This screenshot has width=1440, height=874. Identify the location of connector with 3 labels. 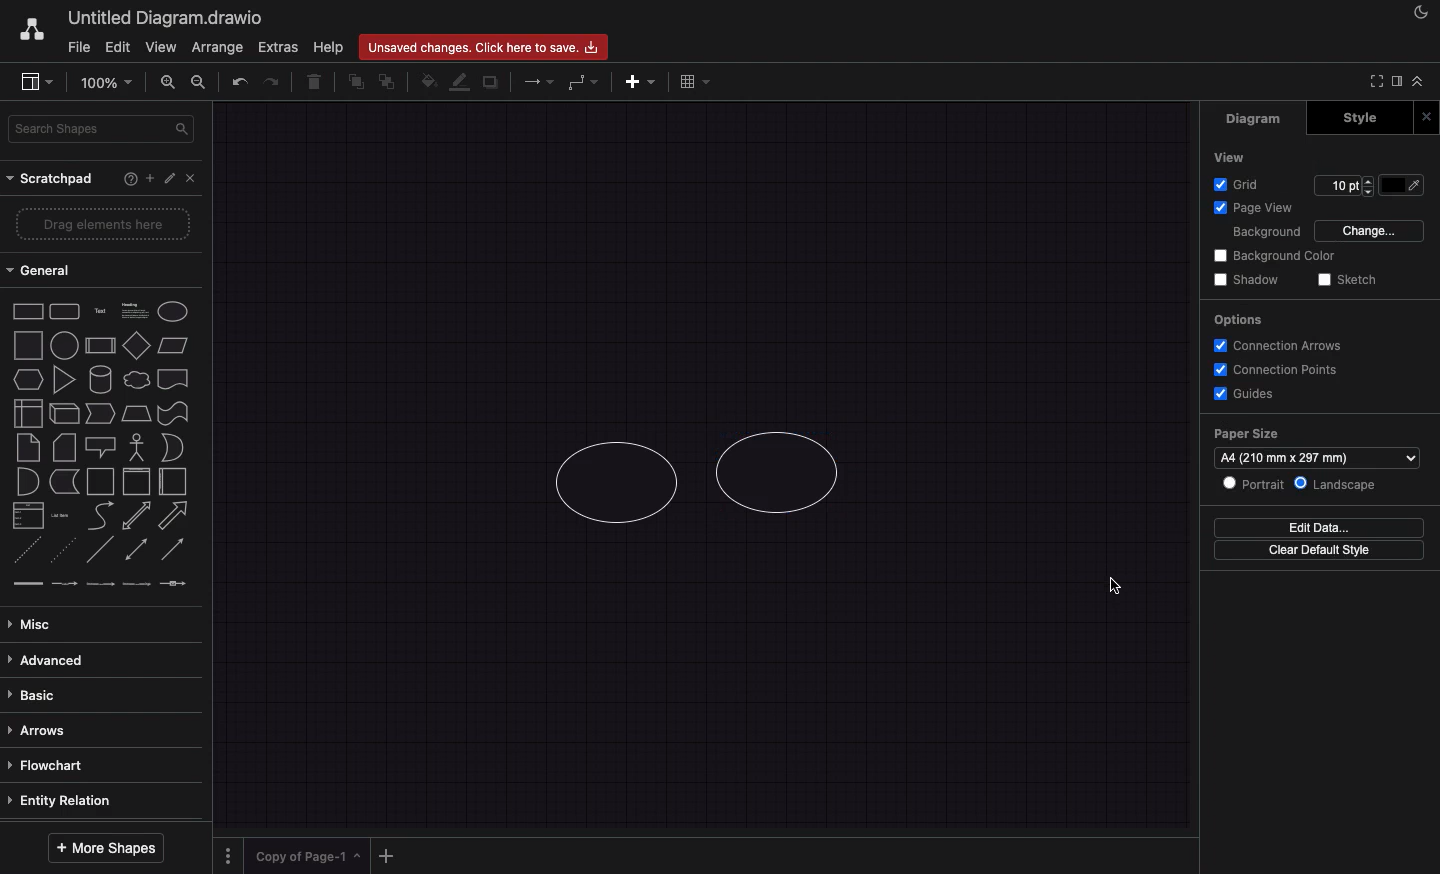
(134, 584).